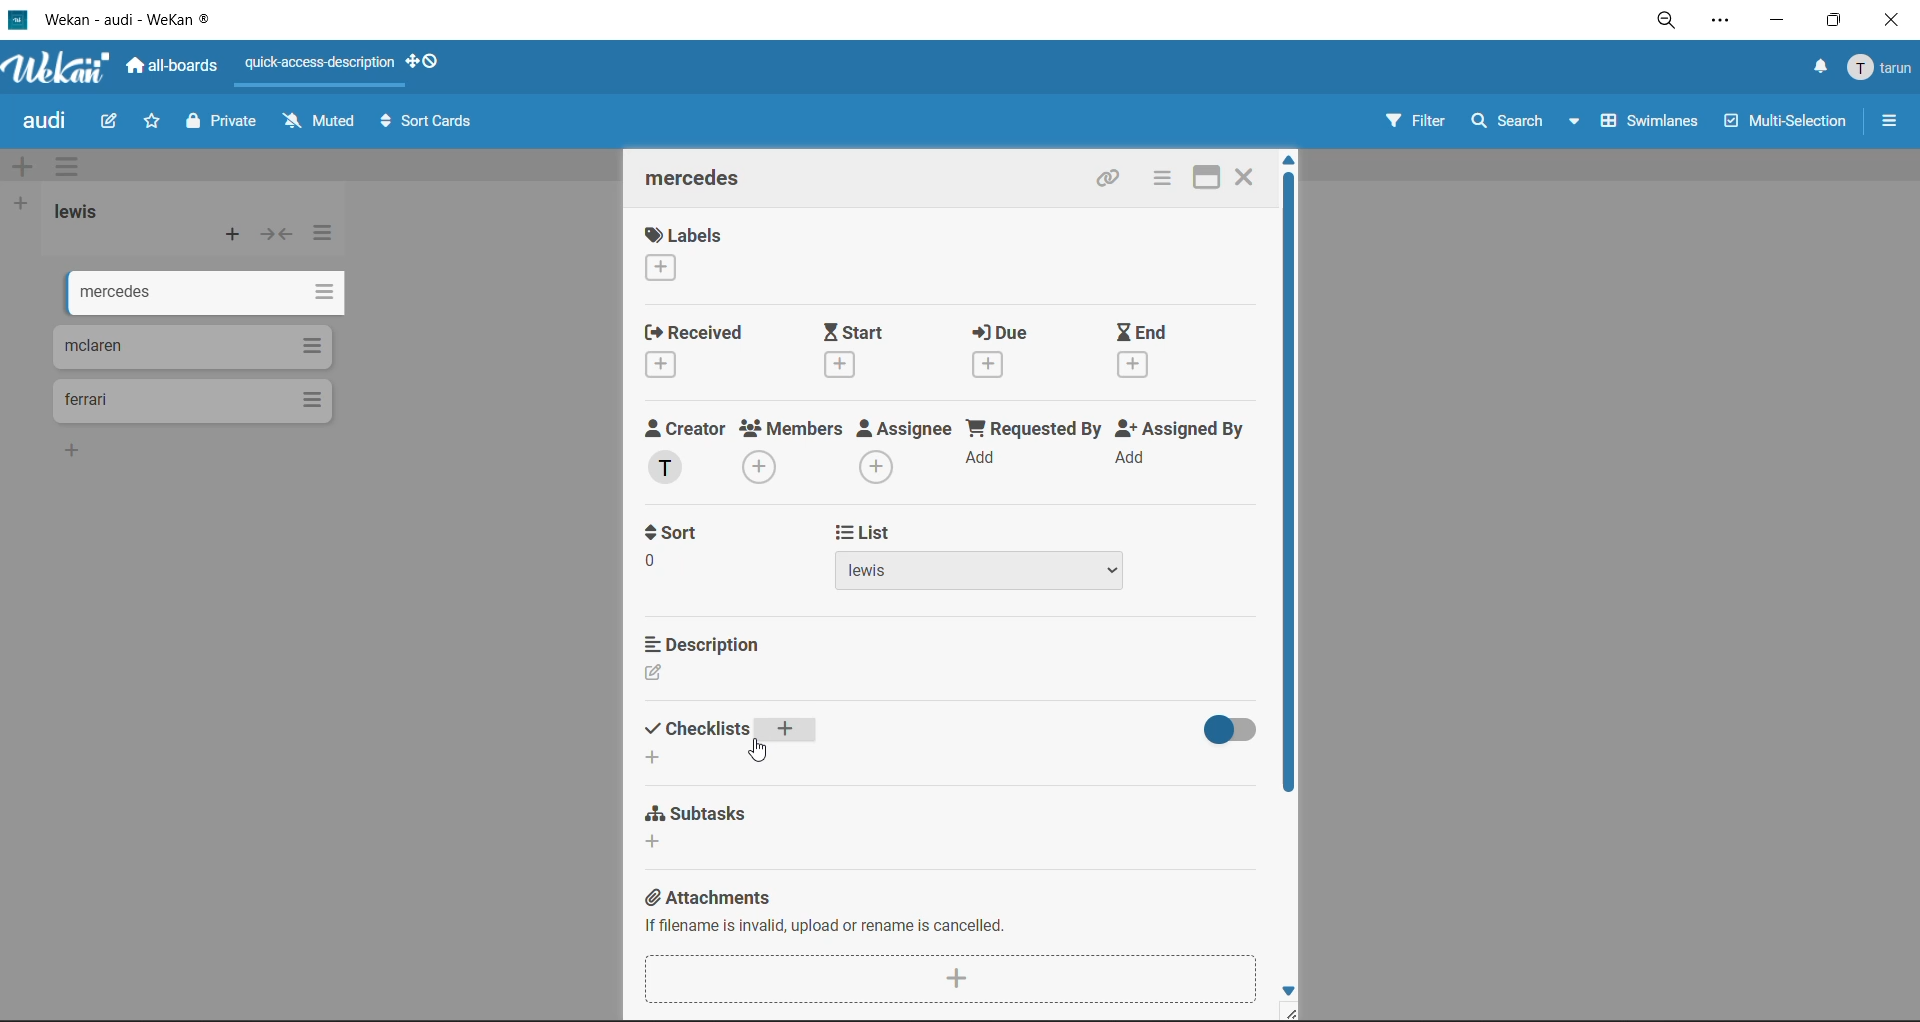  Describe the element at coordinates (1185, 450) in the screenshot. I see `assigned by` at that location.